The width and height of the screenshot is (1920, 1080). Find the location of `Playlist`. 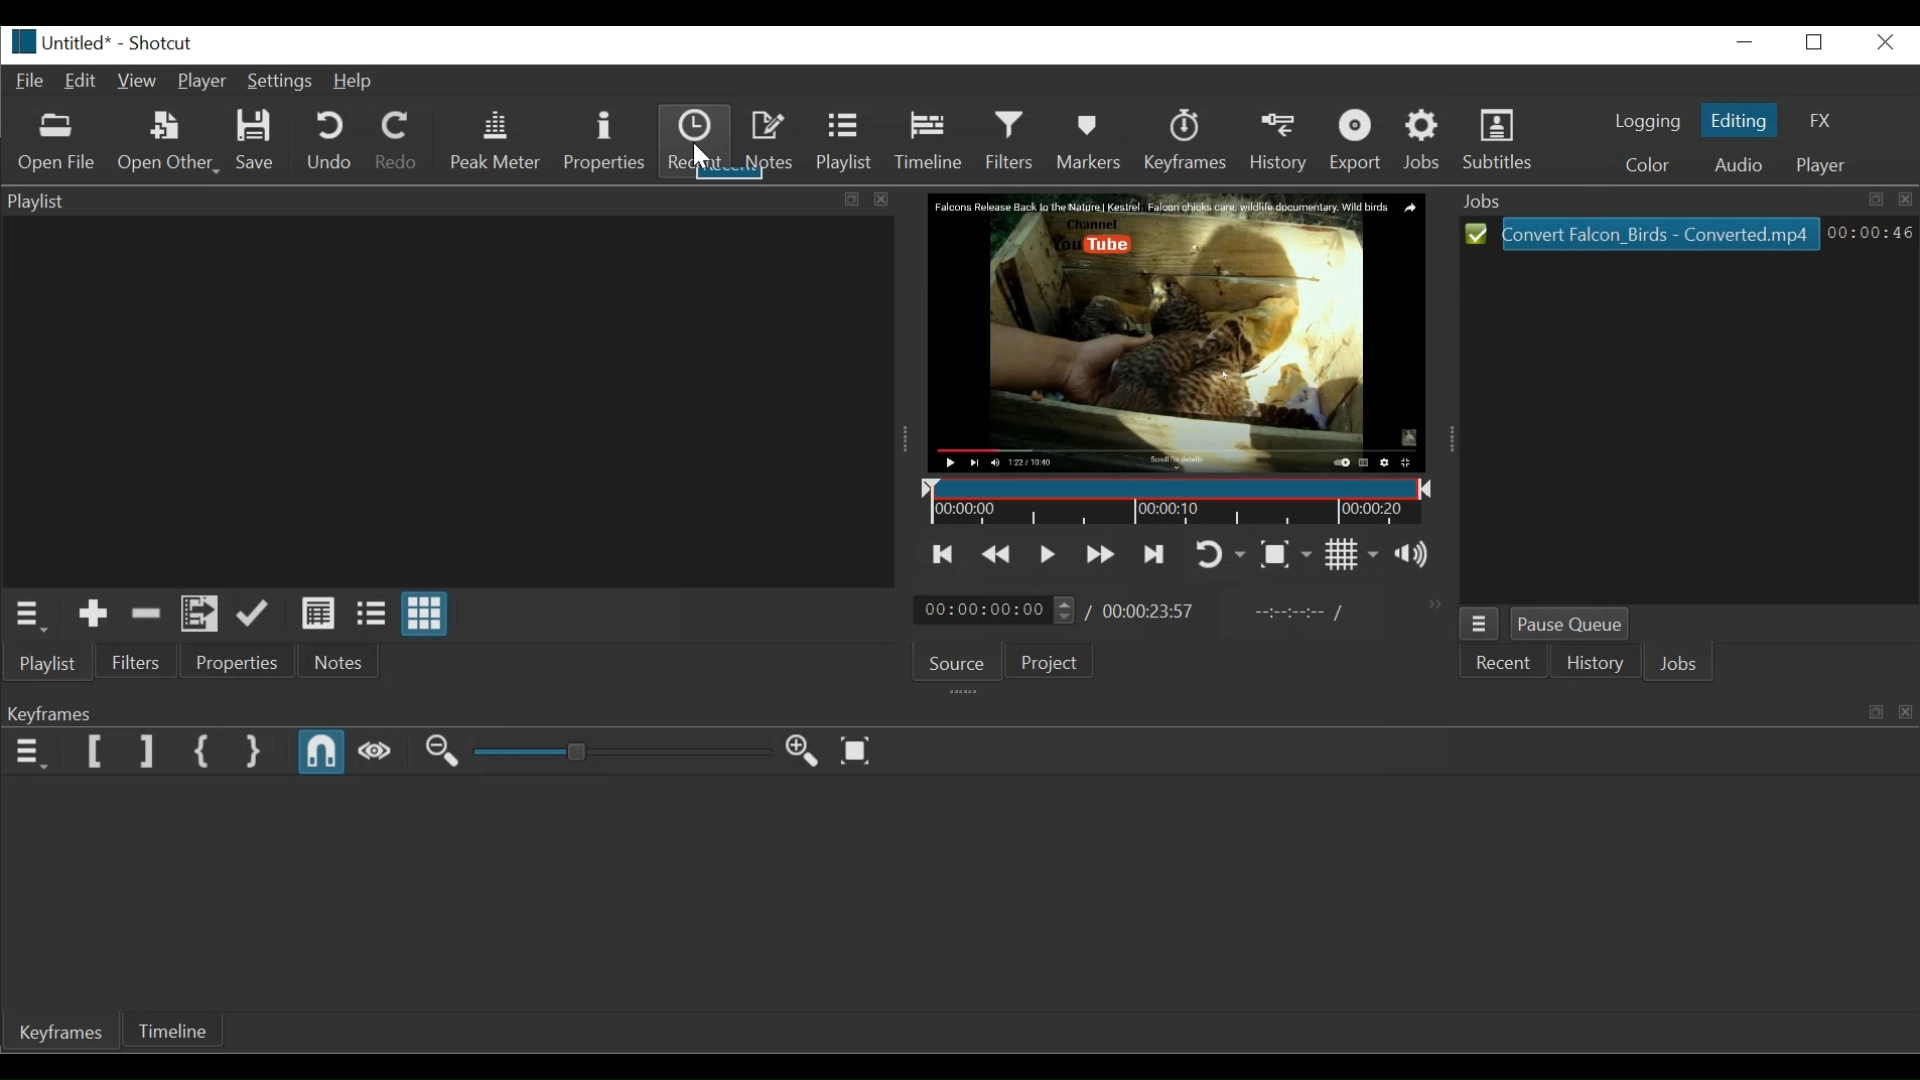

Playlist is located at coordinates (849, 138).